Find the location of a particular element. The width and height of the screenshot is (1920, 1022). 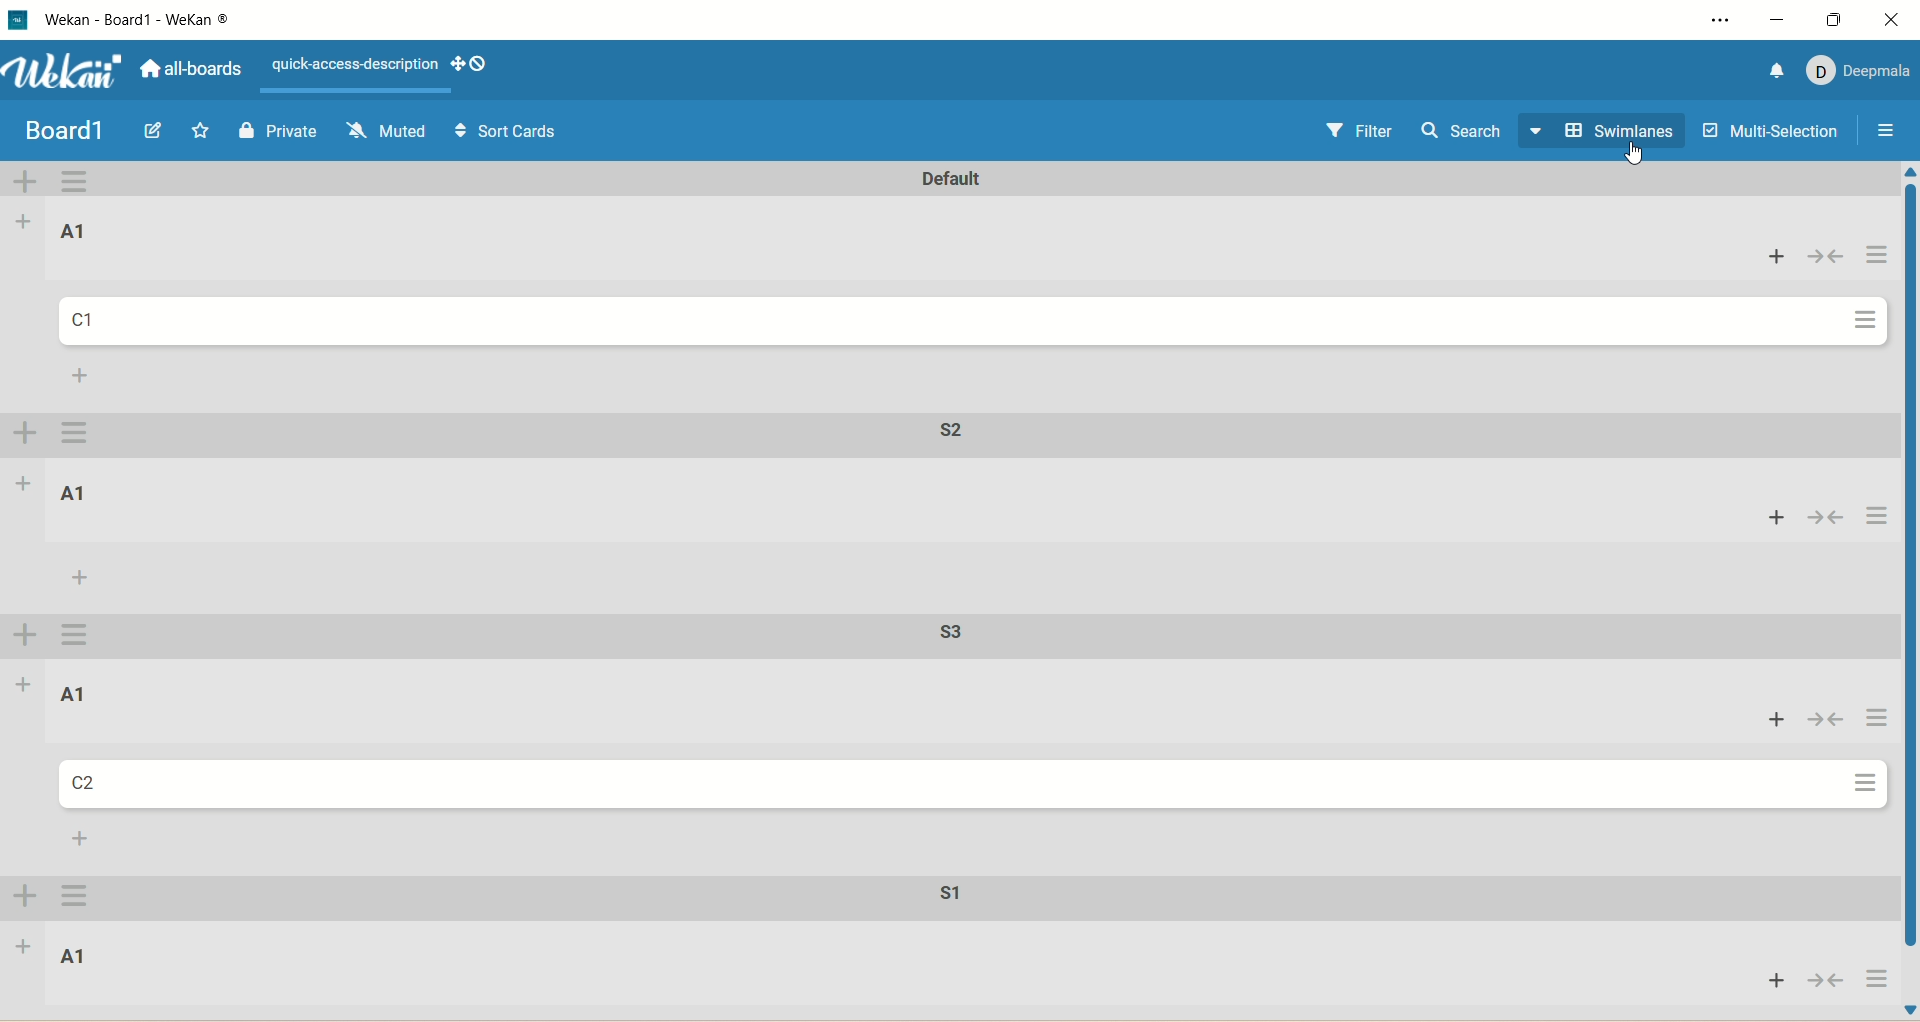

all boards is located at coordinates (197, 74).